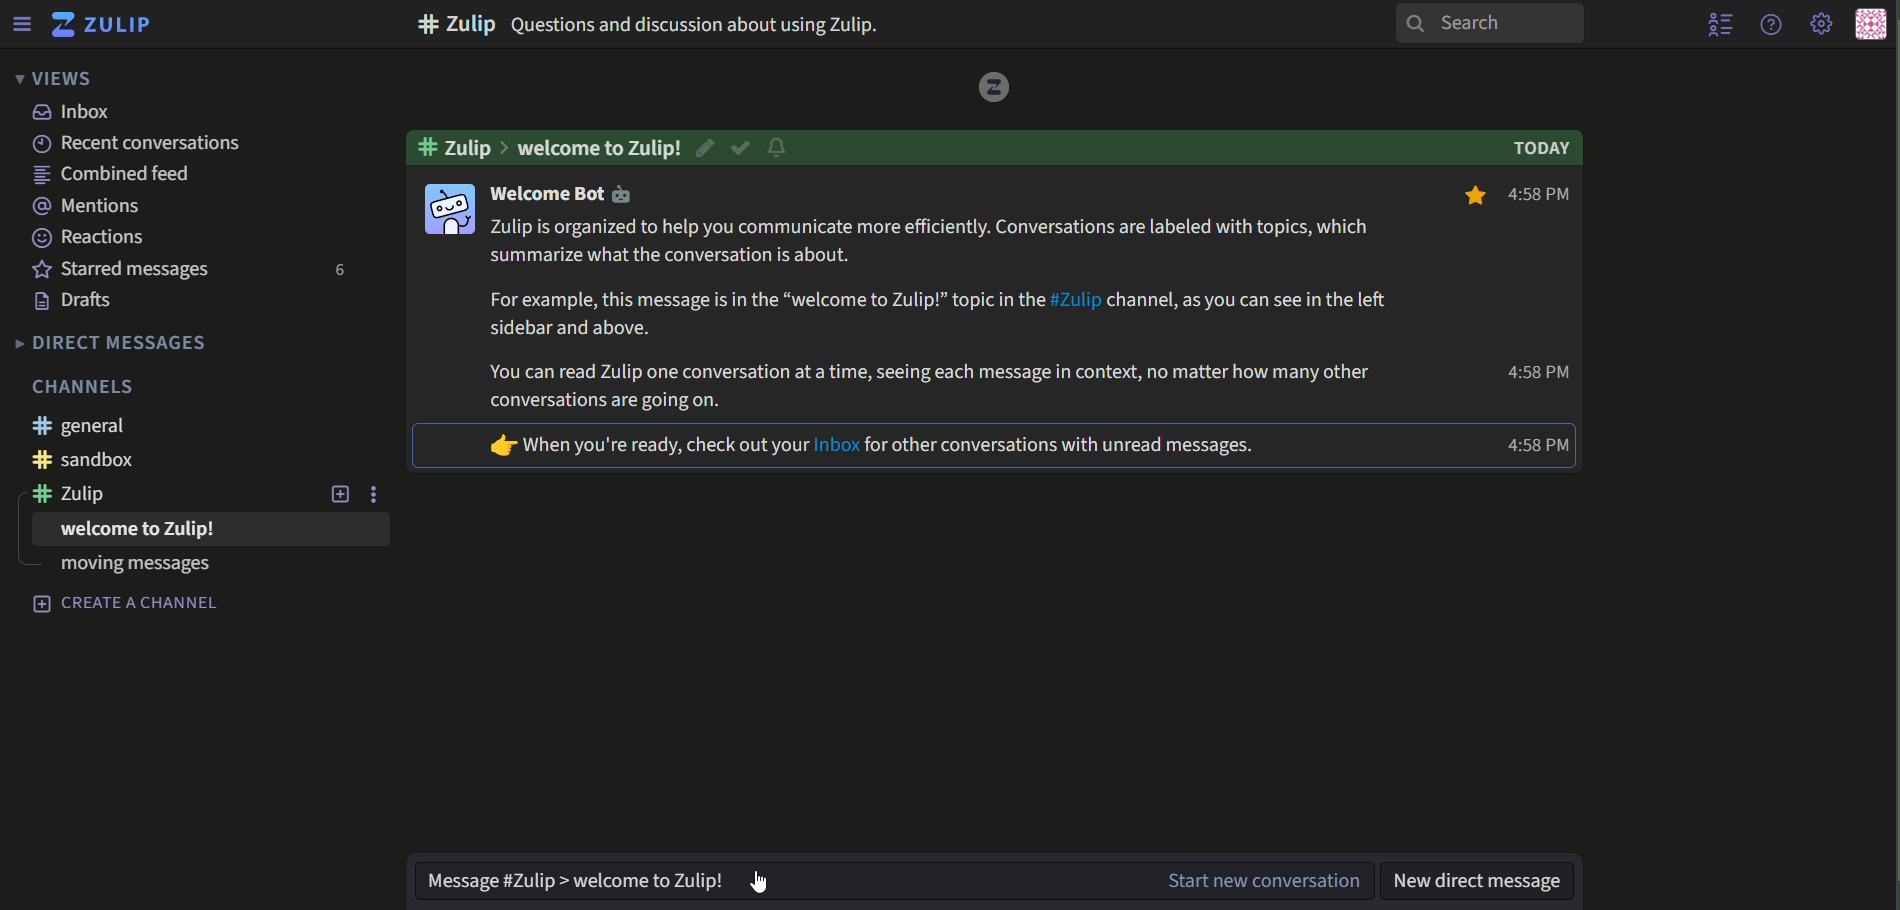 The height and width of the screenshot is (910, 1900). I want to click on Cursor, so click(761, 885).